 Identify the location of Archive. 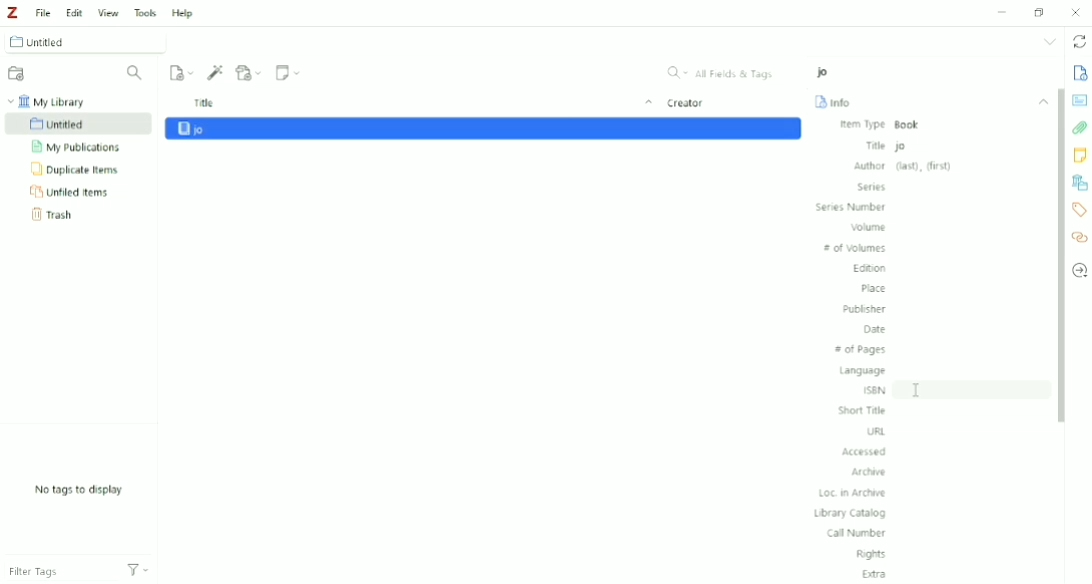
(871, 472).